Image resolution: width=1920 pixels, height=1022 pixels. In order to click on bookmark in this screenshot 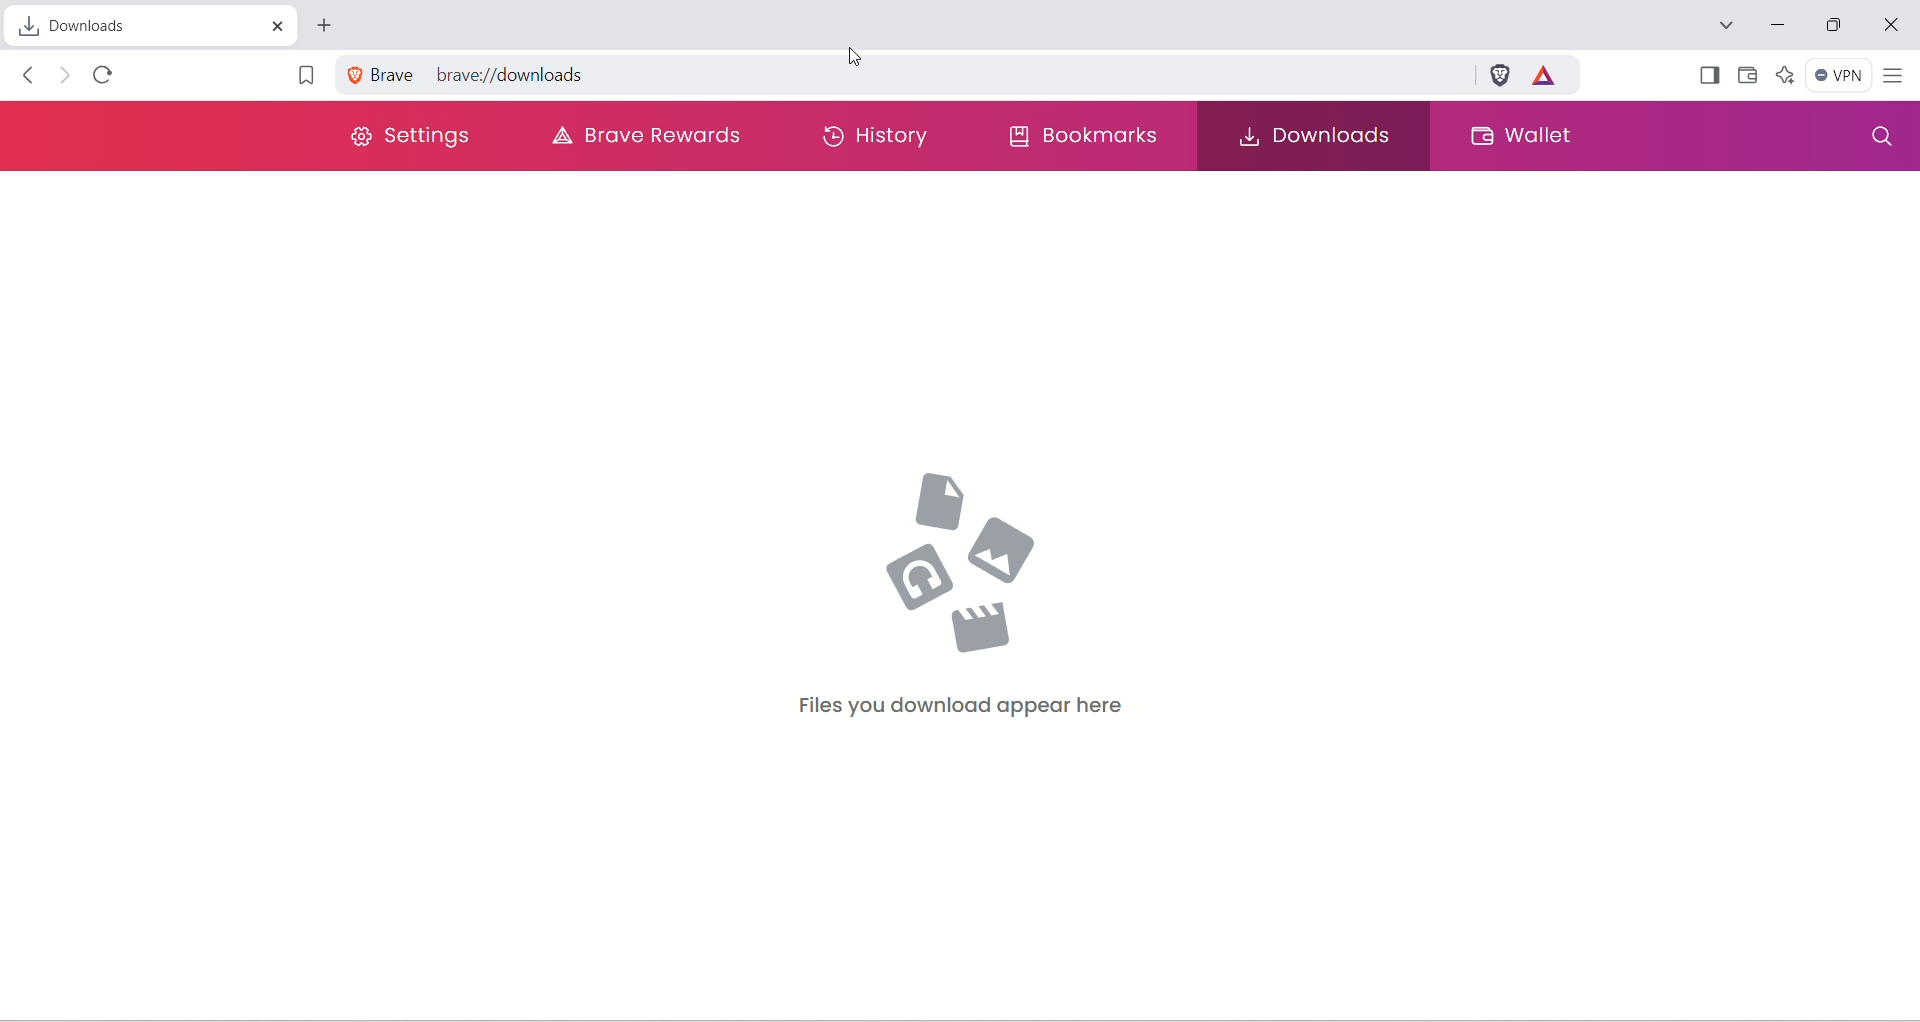, I will do `click(303, 79)`.